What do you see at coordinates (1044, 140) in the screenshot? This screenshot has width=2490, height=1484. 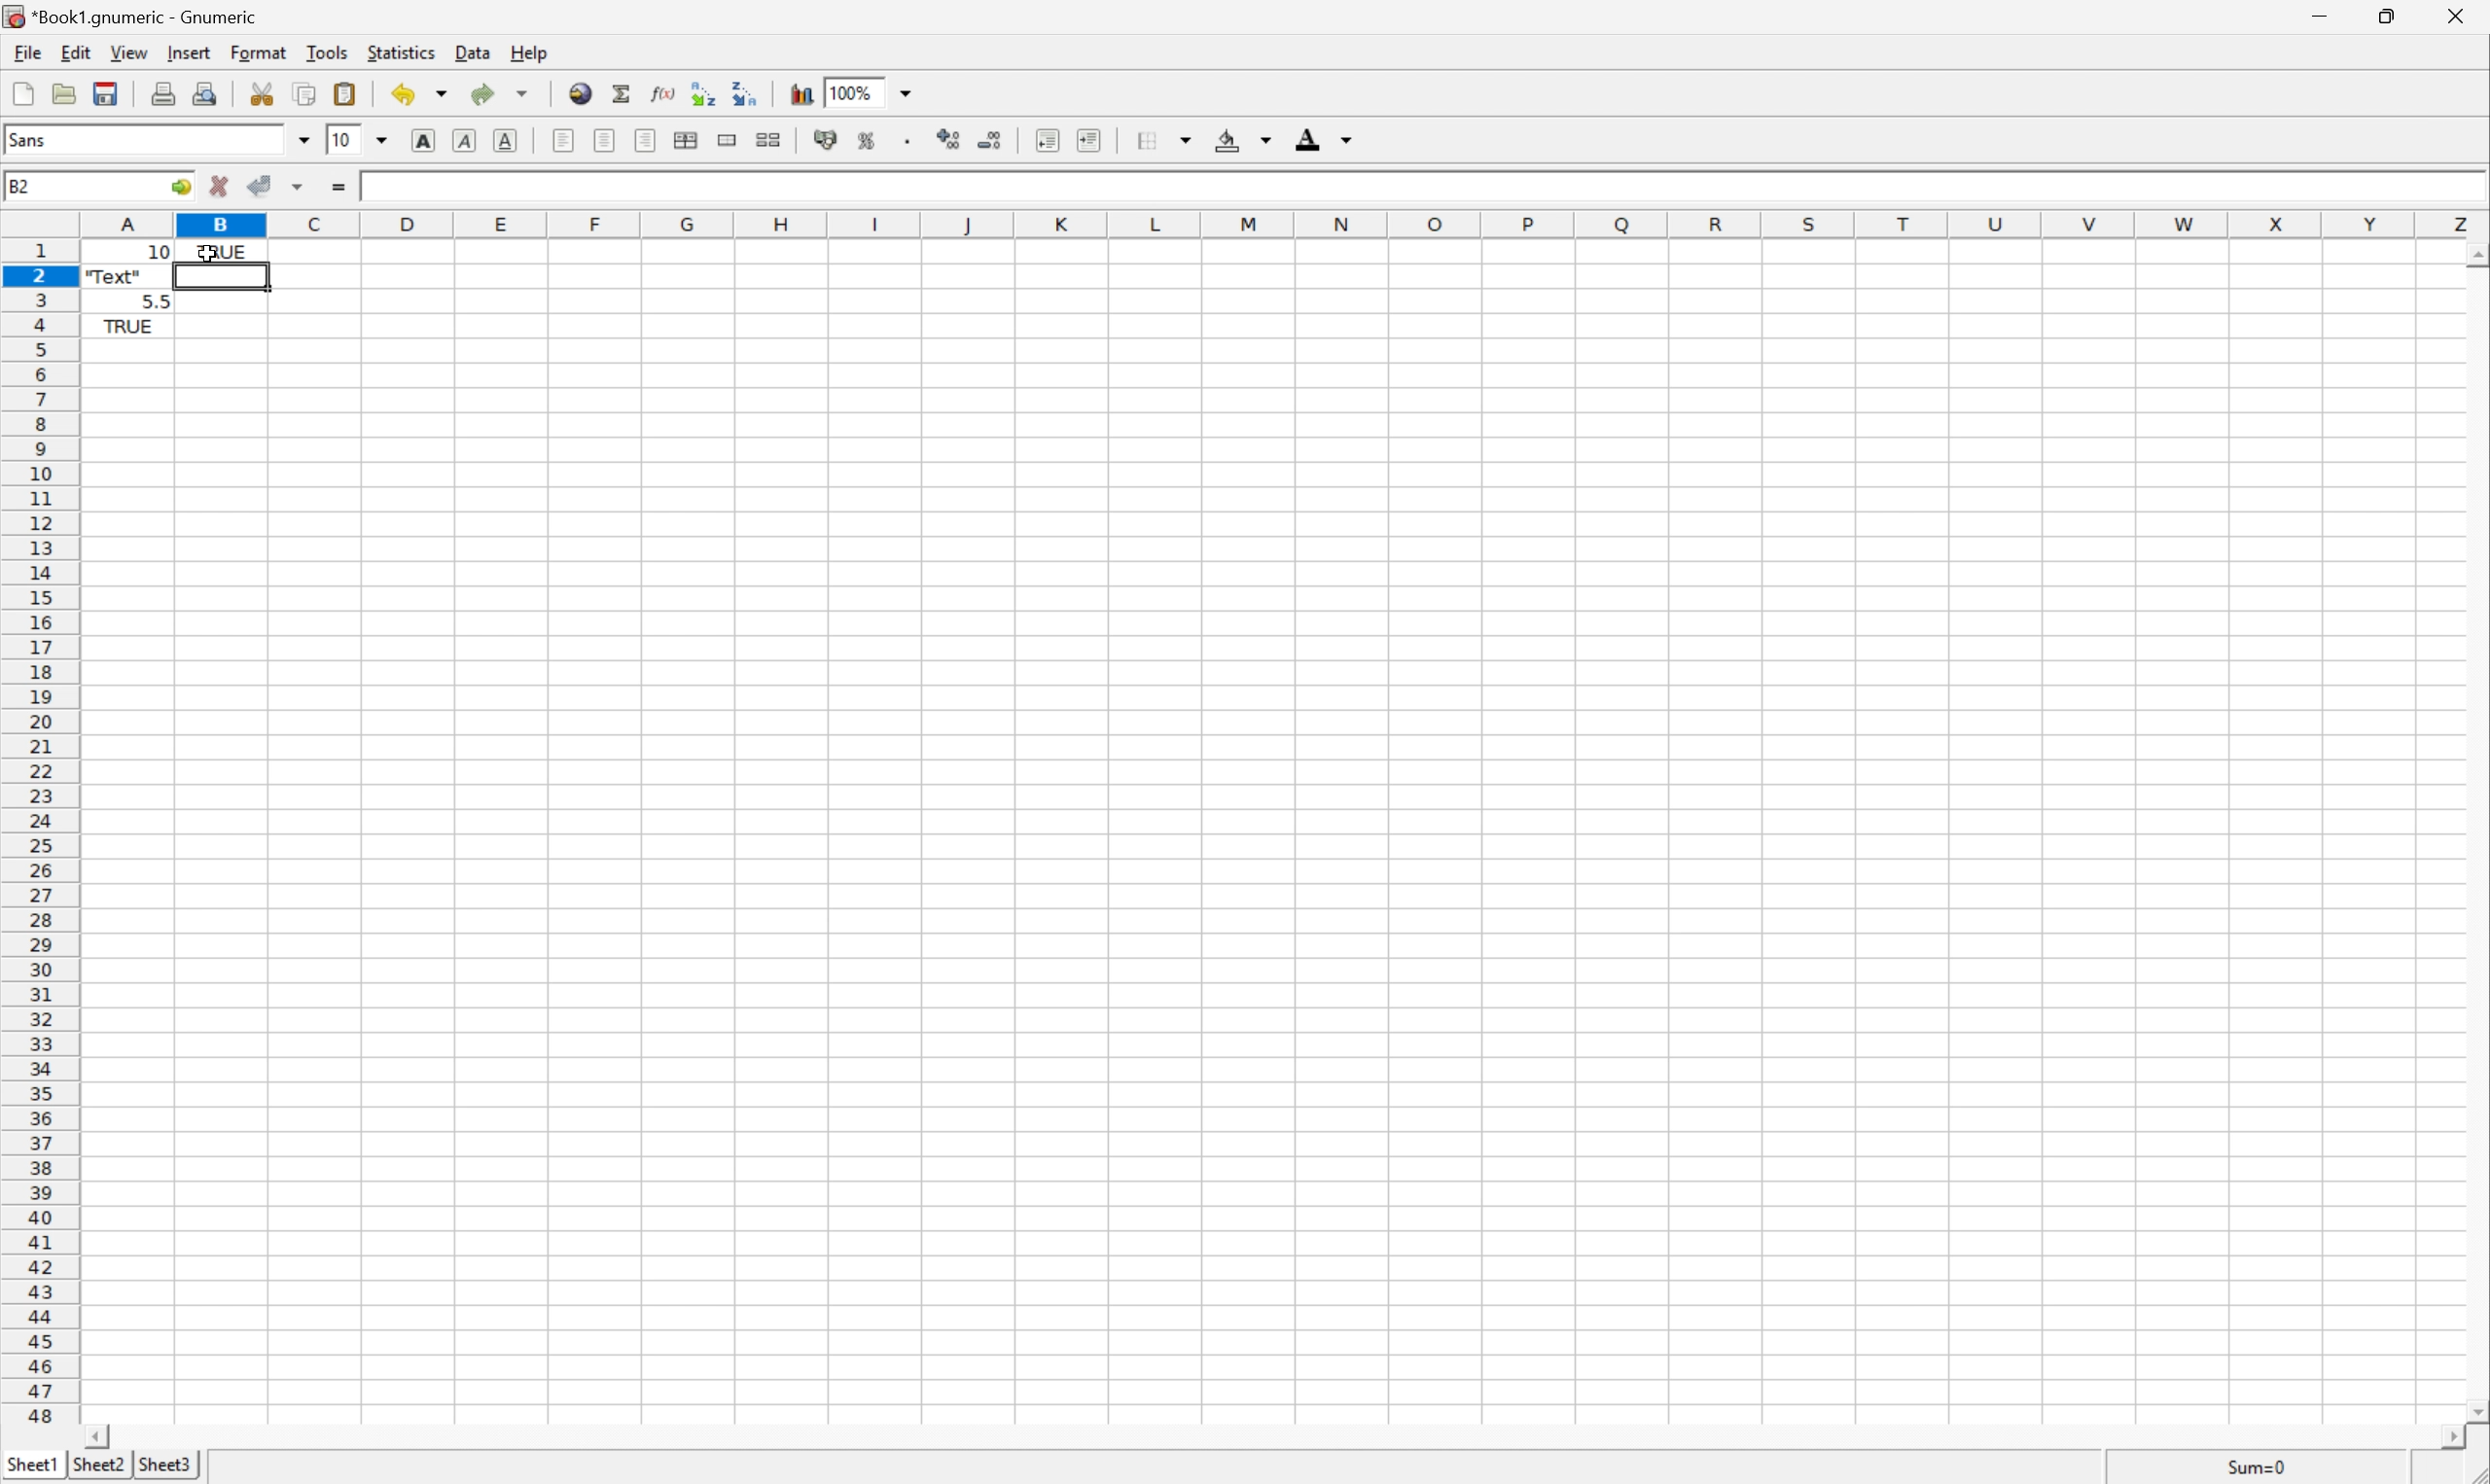 I see `Decrease indent, and align the contents to the left` at bounding box center [1044, 140].